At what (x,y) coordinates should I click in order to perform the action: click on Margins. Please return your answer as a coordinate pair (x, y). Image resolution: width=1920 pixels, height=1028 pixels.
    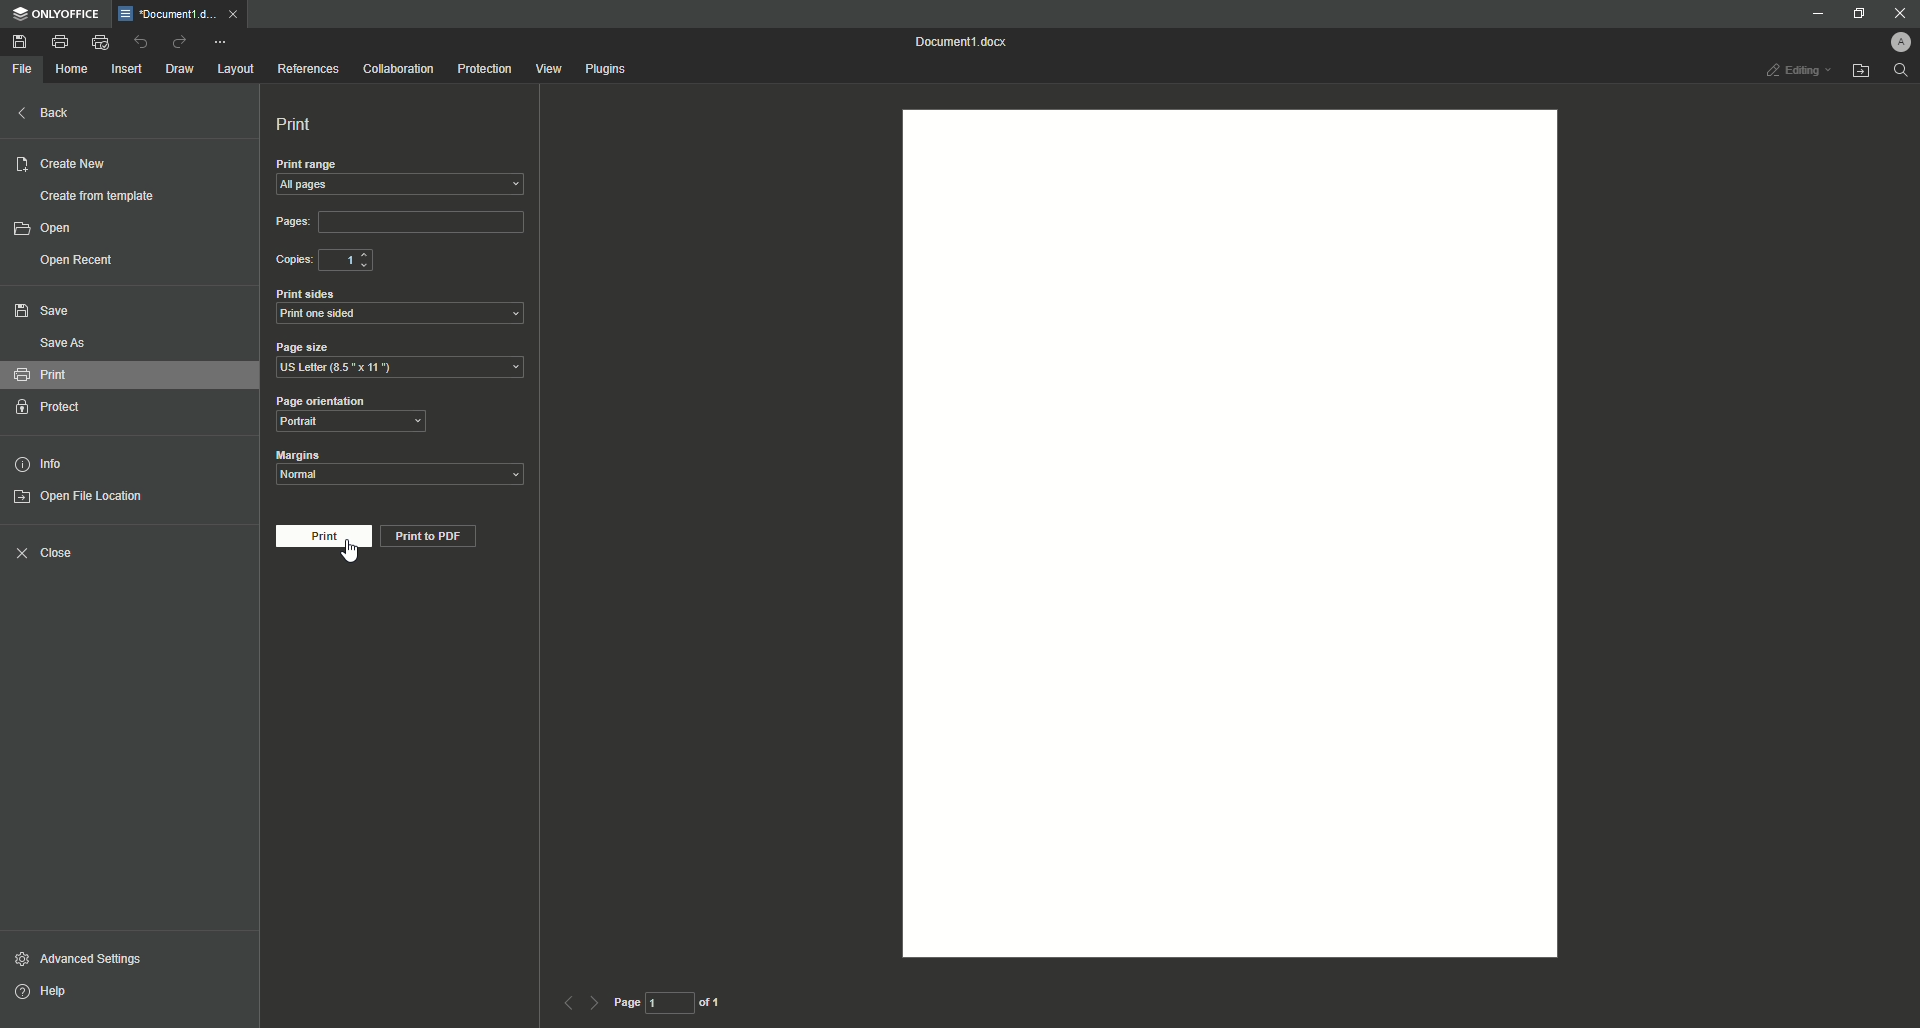
    Looking at the image, I should click on (300, 456).